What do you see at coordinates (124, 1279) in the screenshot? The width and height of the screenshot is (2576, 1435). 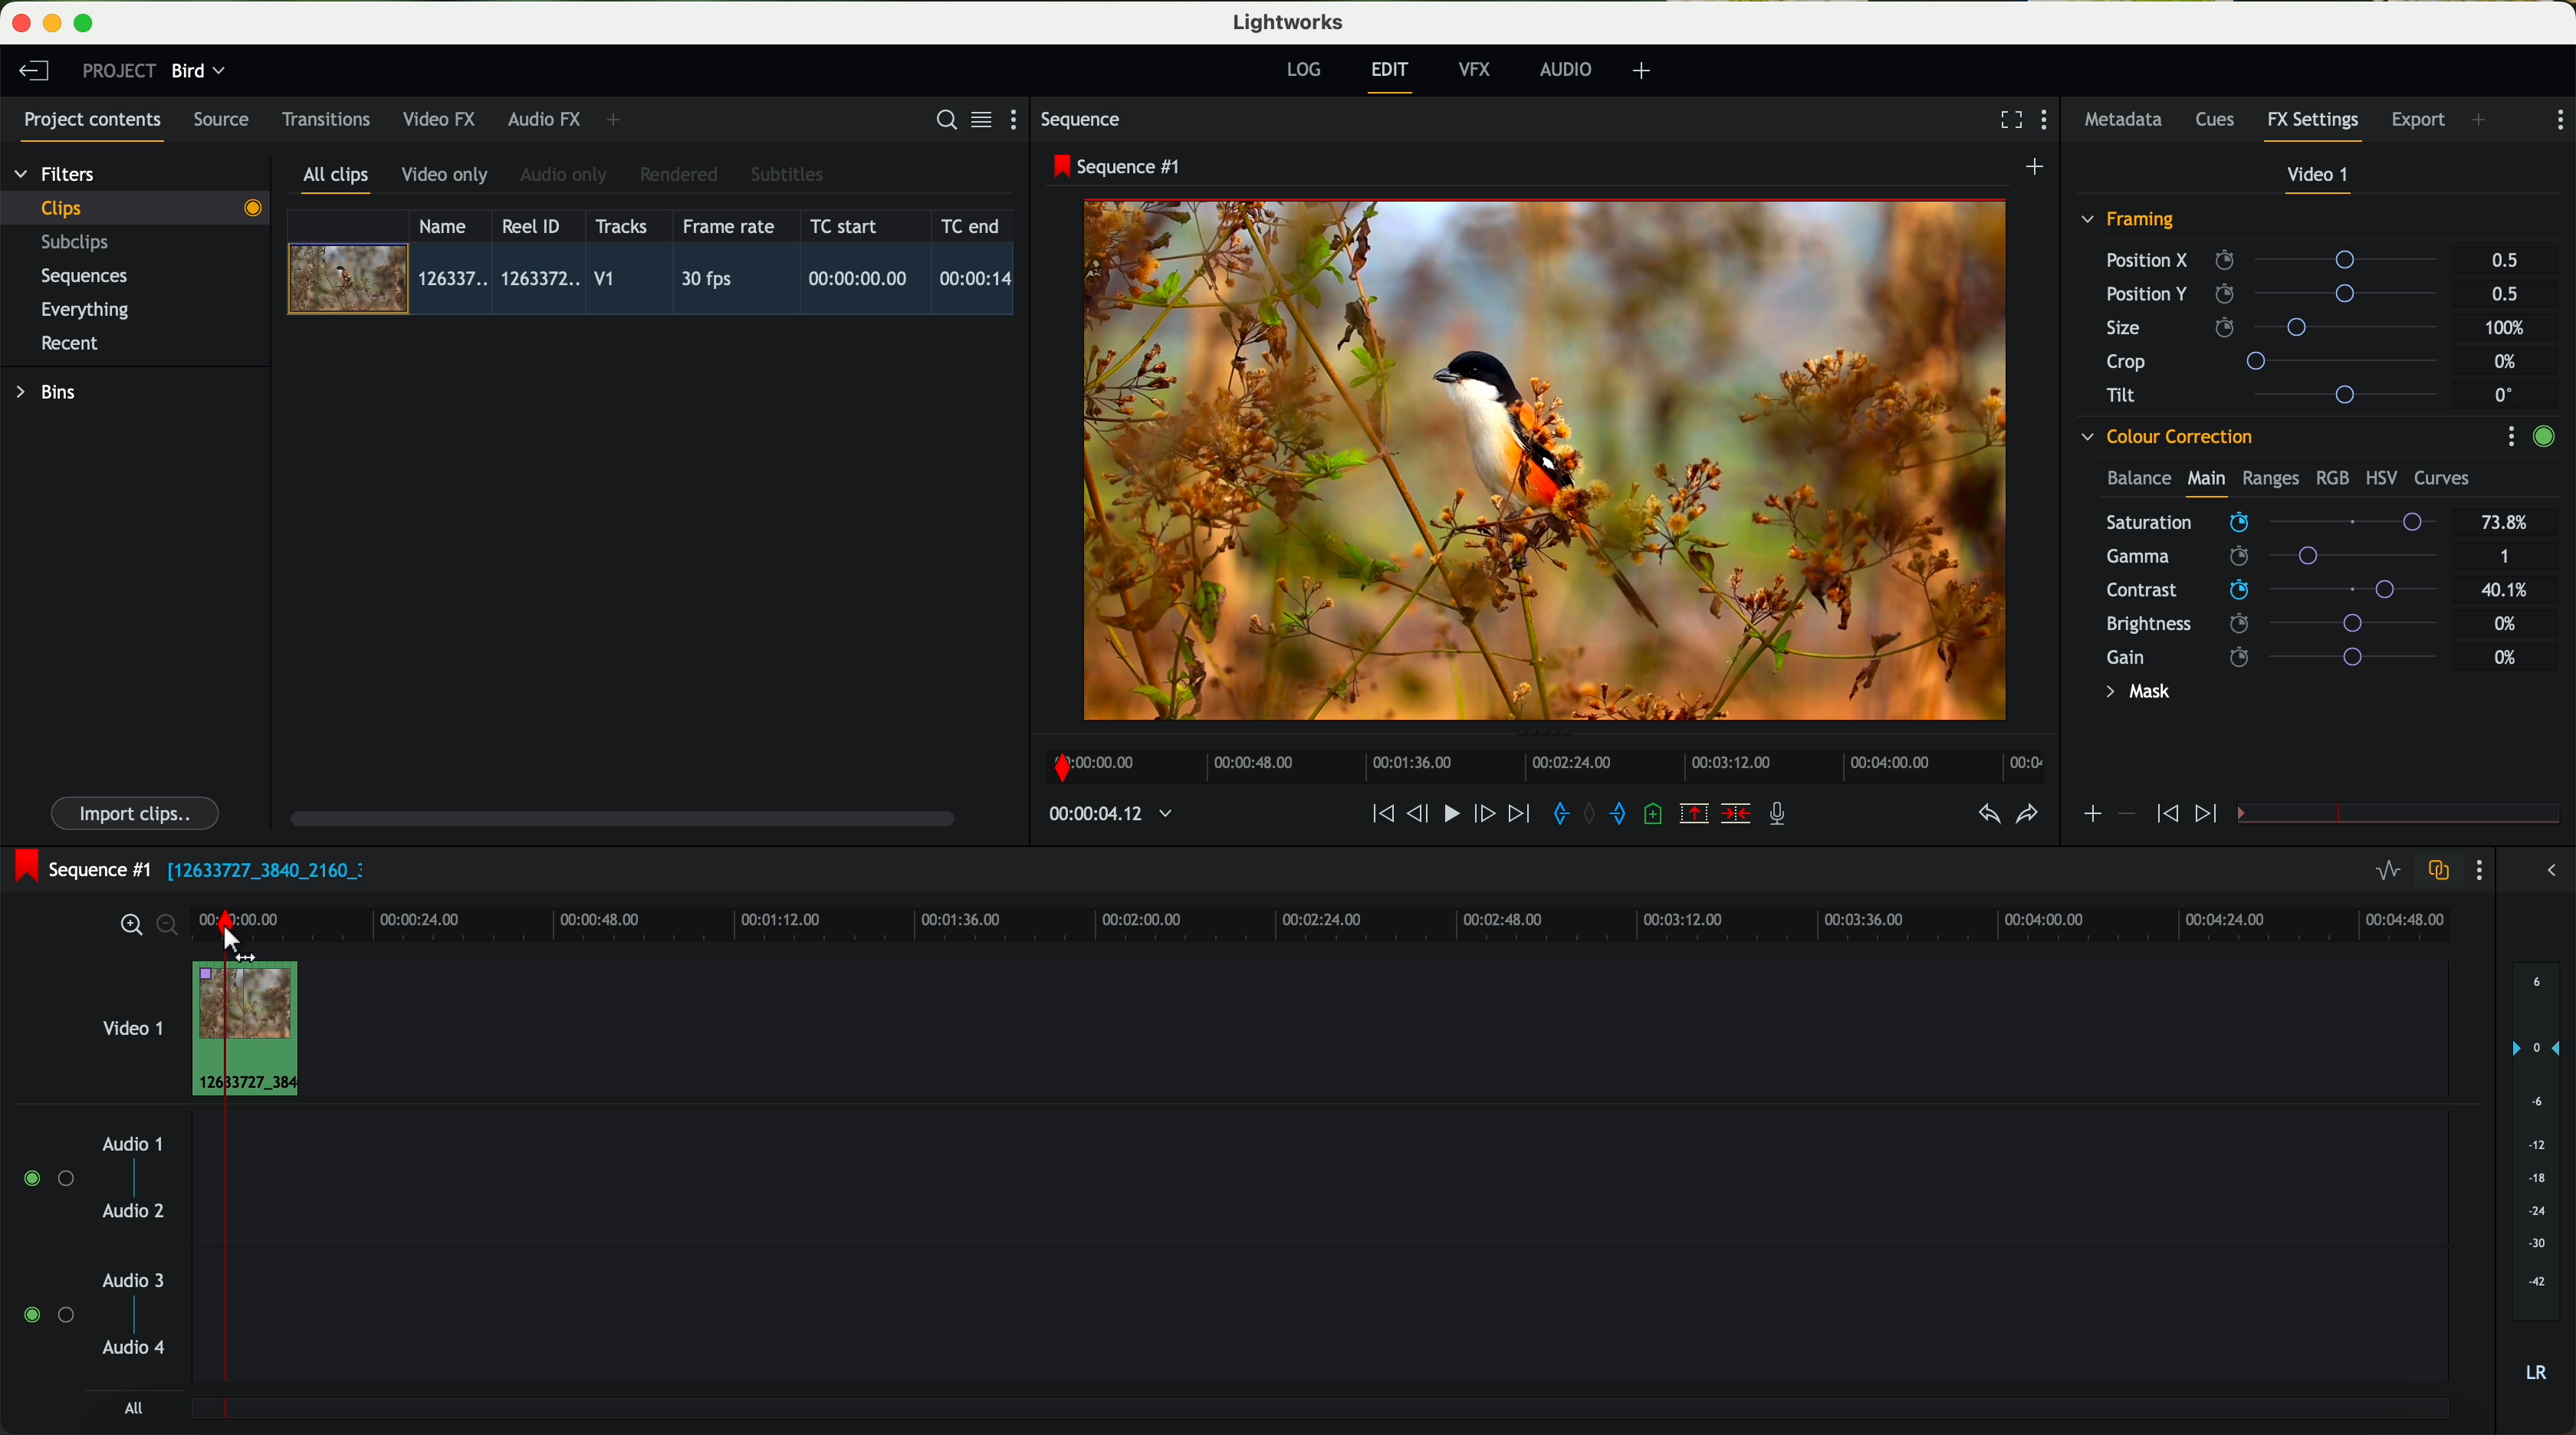 I see `audio 3` at bounding box center [124, 1279].